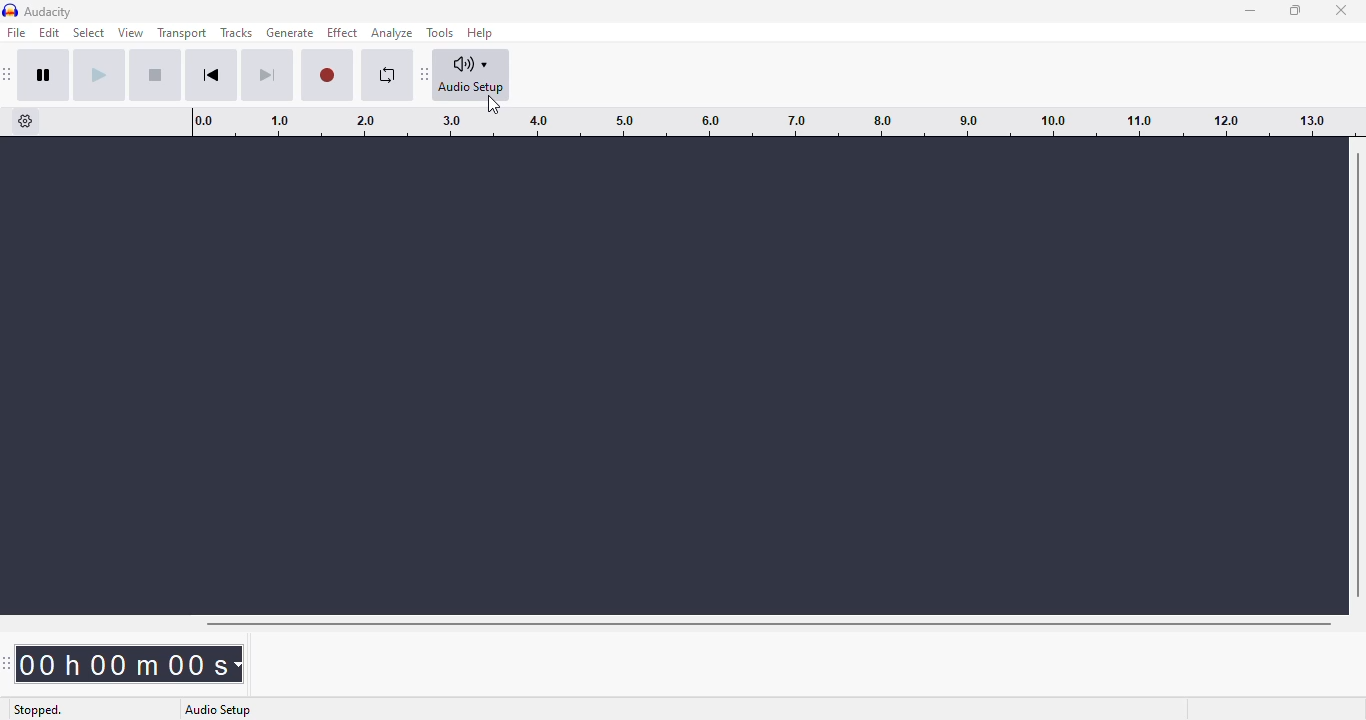 This screenshot has height=720, width=1366. I want to click on edit, so click(49, 32).